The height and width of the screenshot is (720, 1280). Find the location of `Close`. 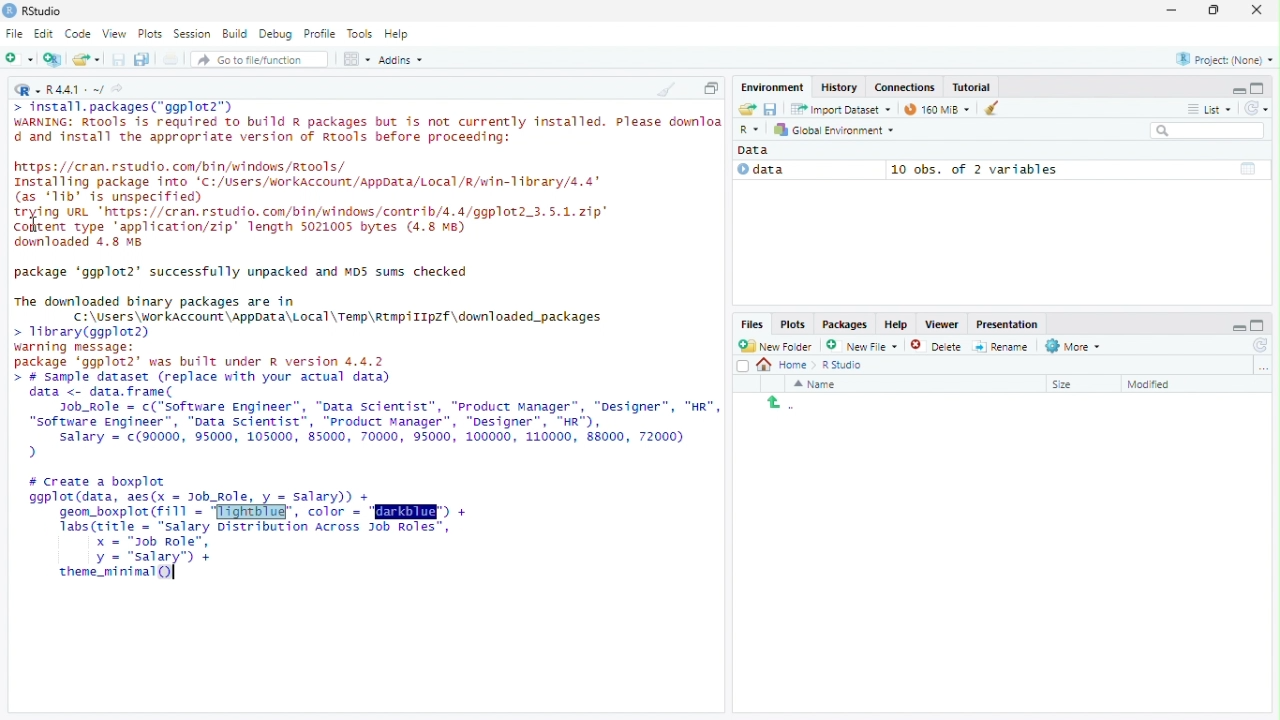

Close is located at coordinates (1259, 9).